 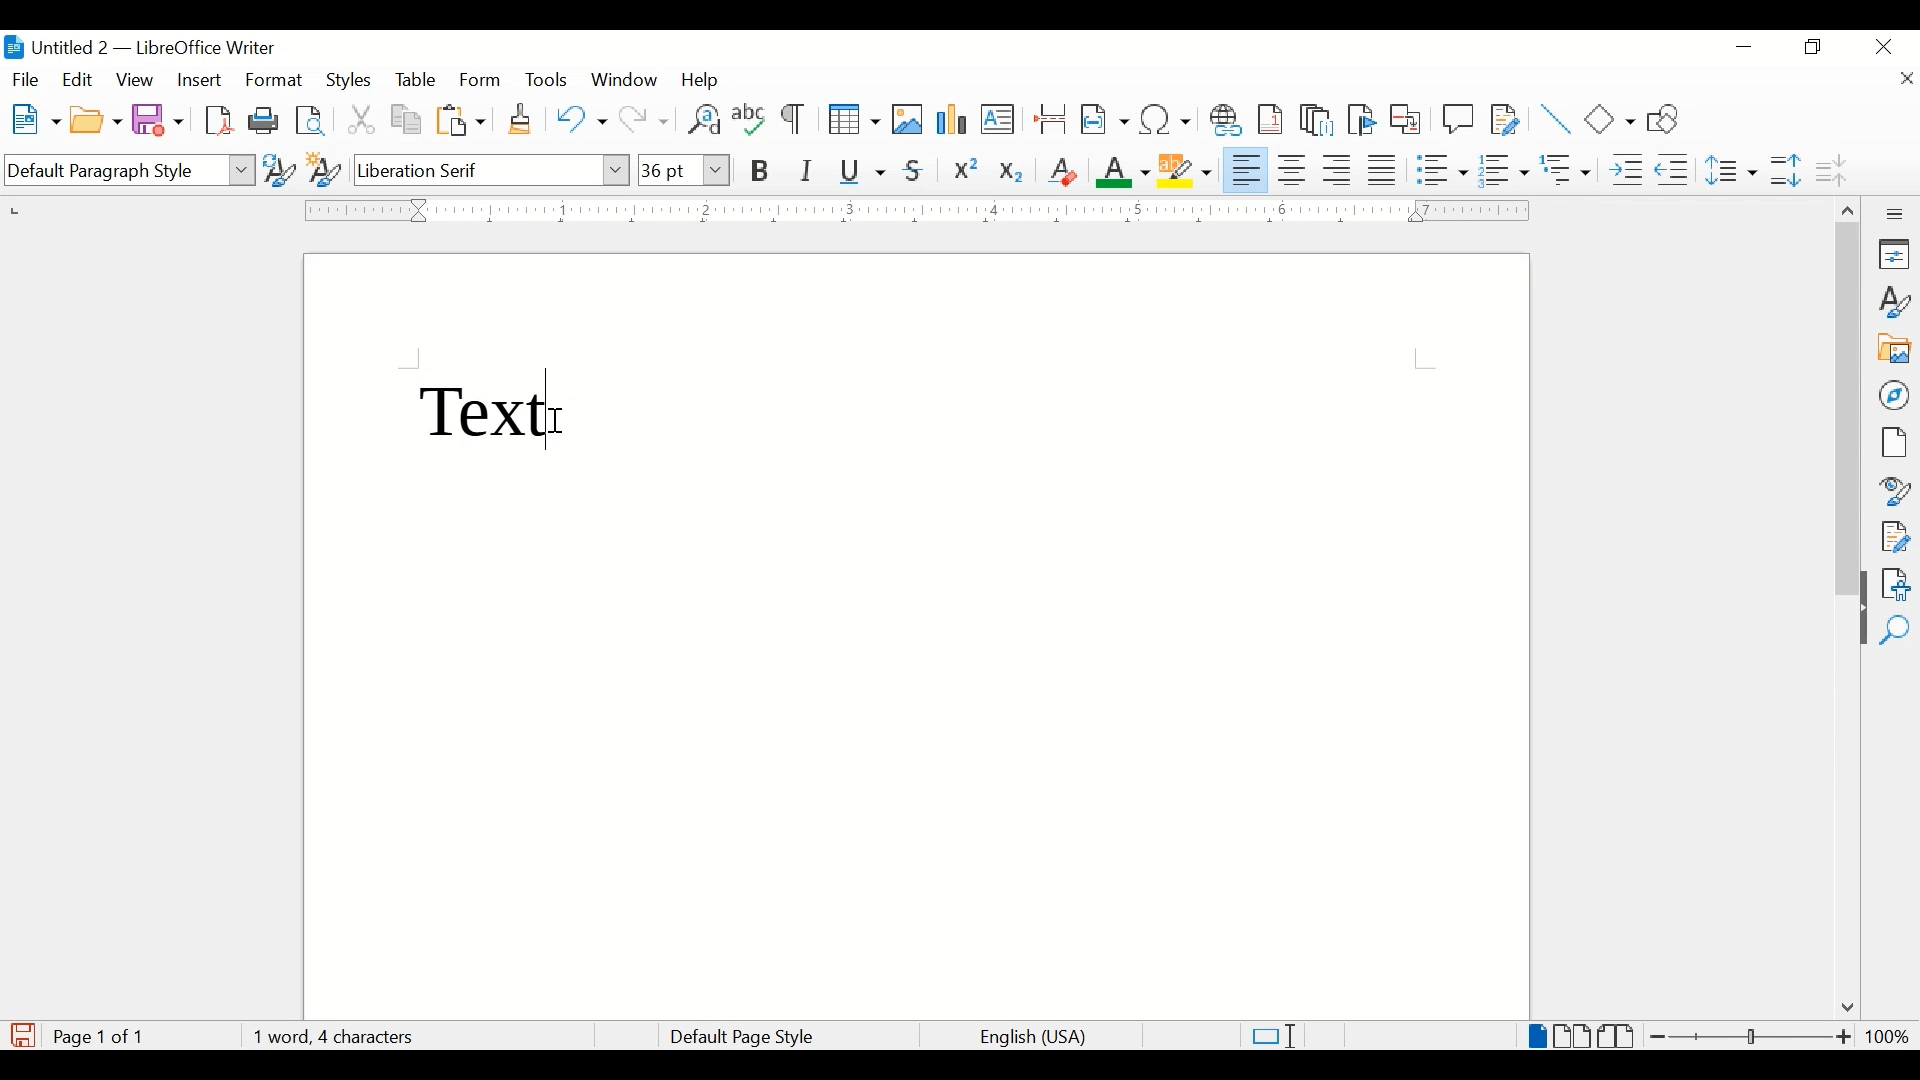 What do you see at coordinates (1442, 169) in the screenshot?
I see `toggle unordered list` at bounding box center [1442, 169].